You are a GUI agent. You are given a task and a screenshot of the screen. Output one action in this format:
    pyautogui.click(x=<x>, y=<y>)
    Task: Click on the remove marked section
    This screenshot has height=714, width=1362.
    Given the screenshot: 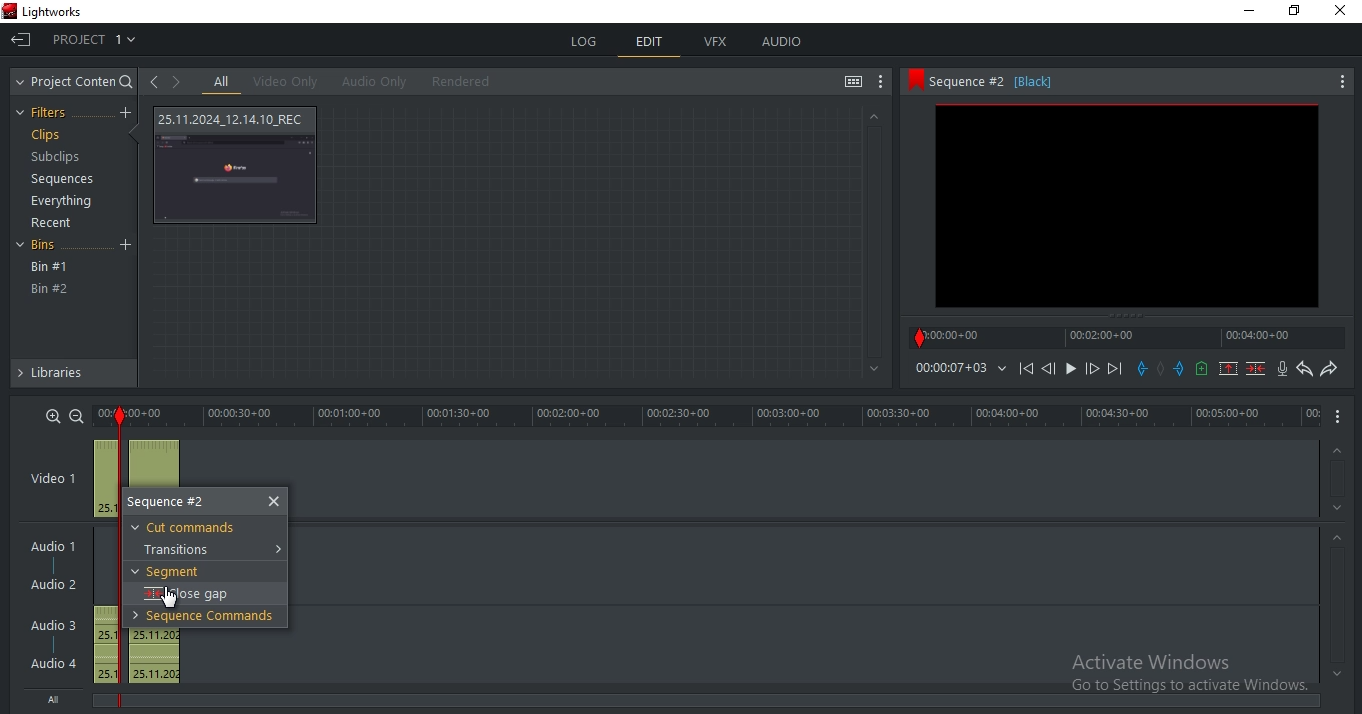 What is the action you would take?
    pyautogui.click(x=1229, y=368)
    